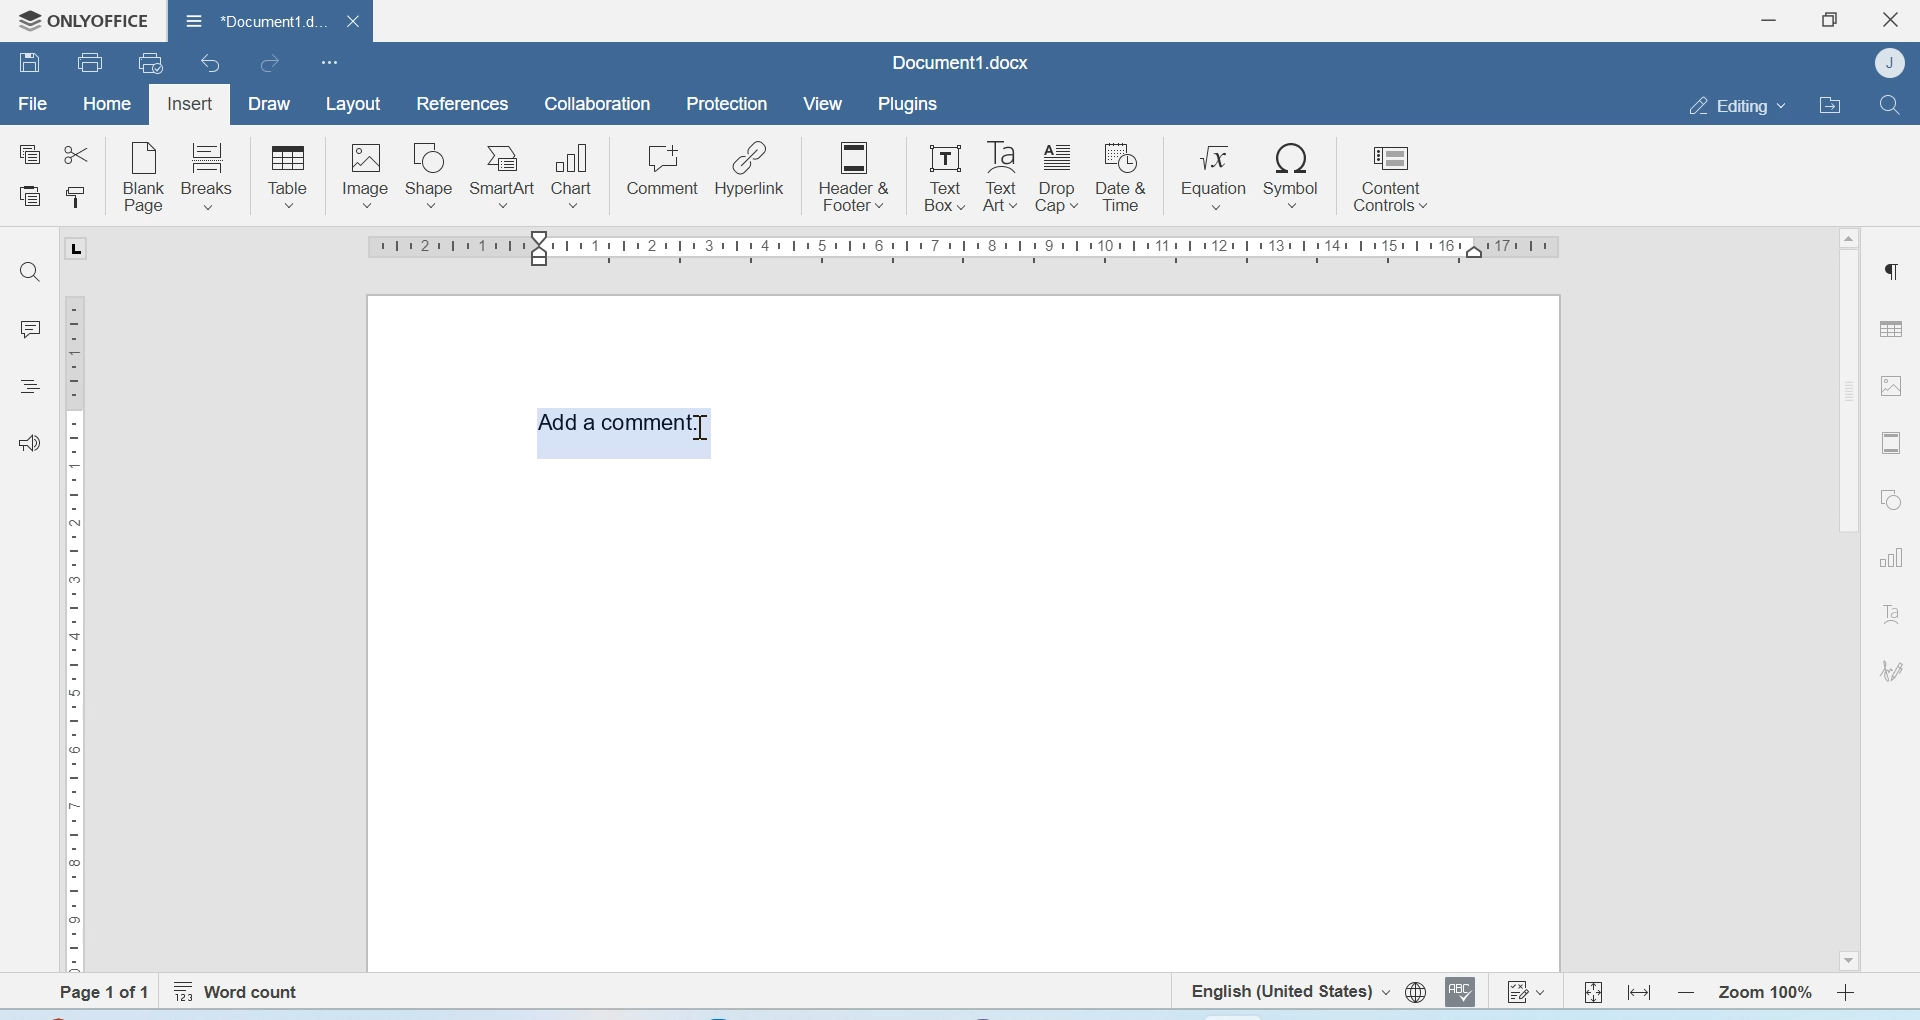 Image resolution: width=1920 pixels, height=1020 pixels. I want to click on close, so click(356, 20).